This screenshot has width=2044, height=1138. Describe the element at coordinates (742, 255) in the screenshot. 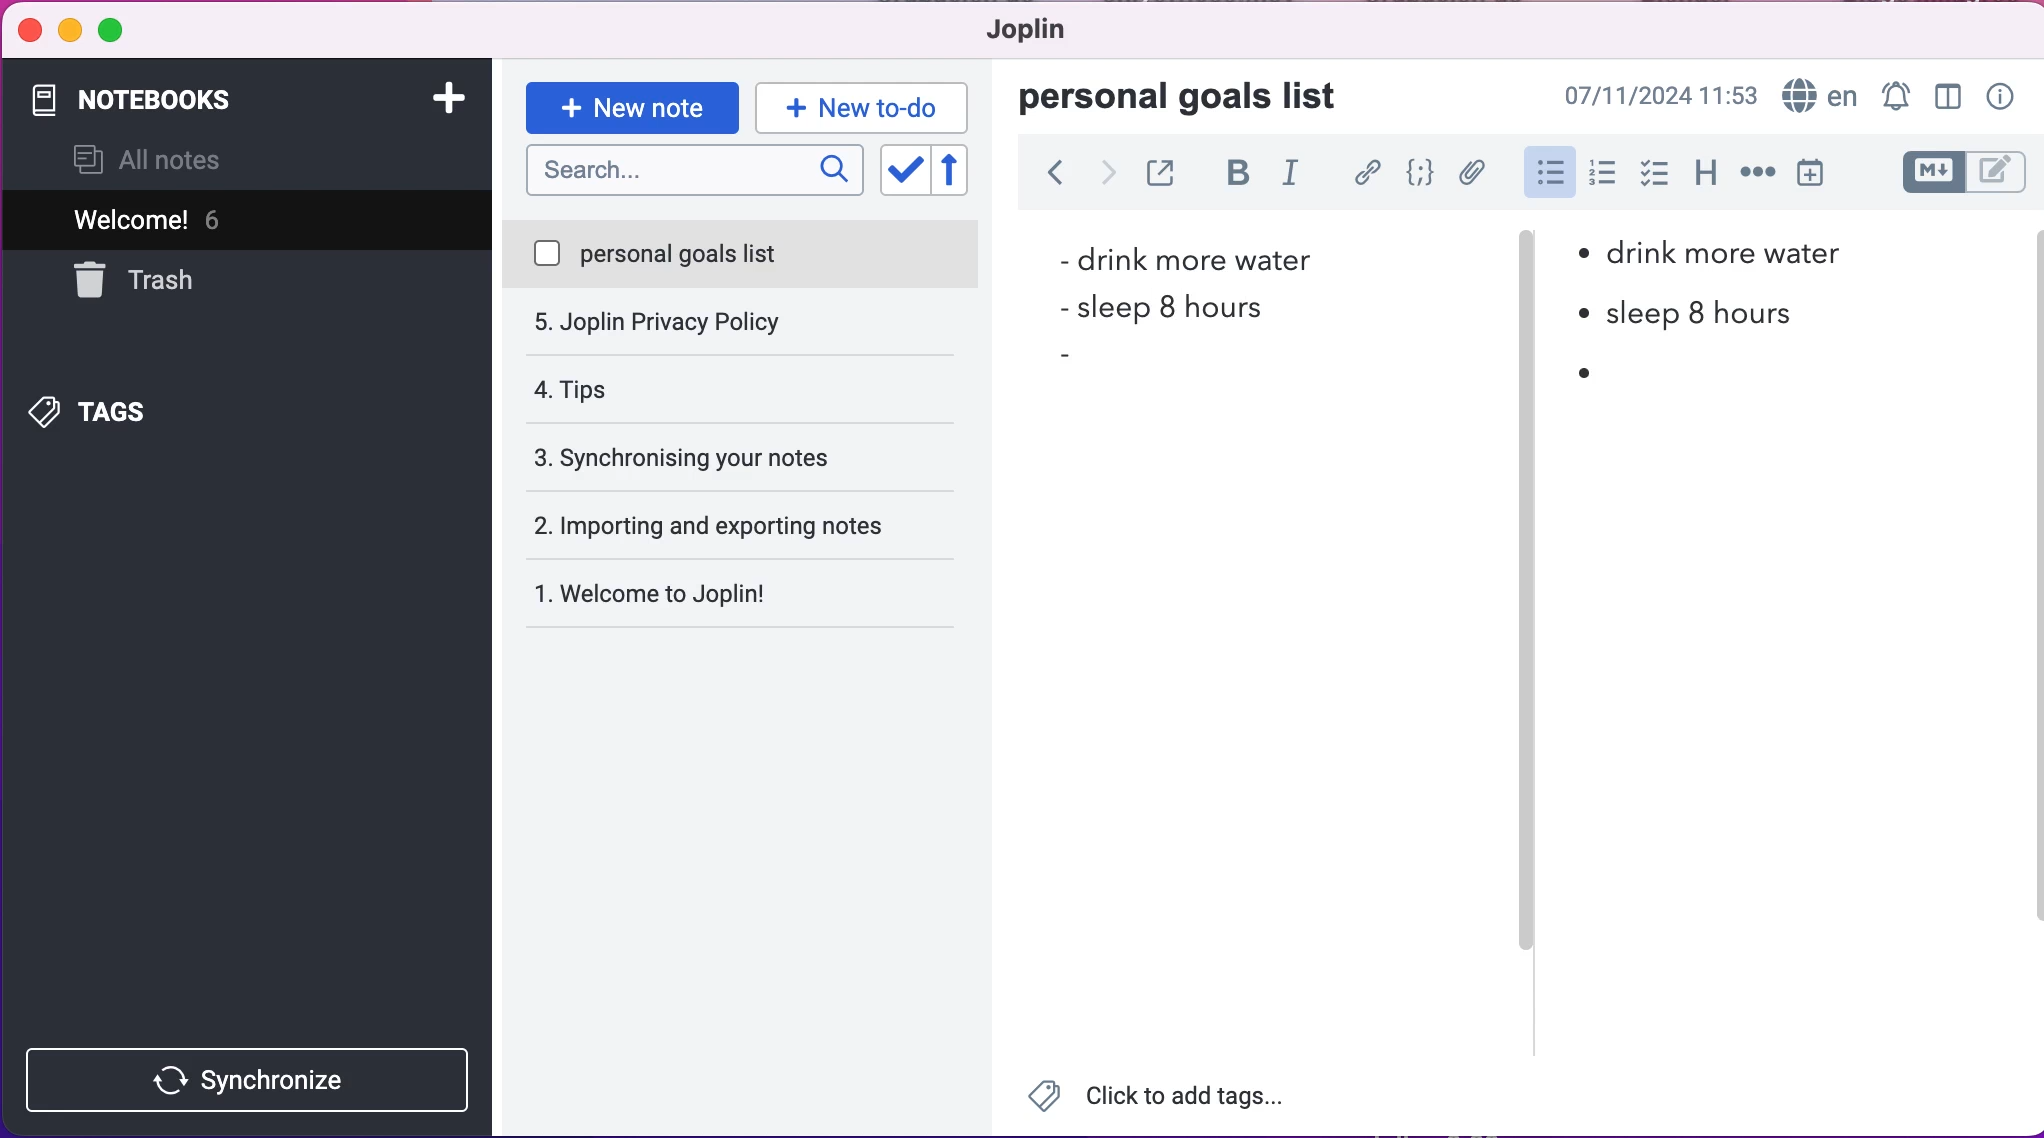

I see `personal goals list` at that location.